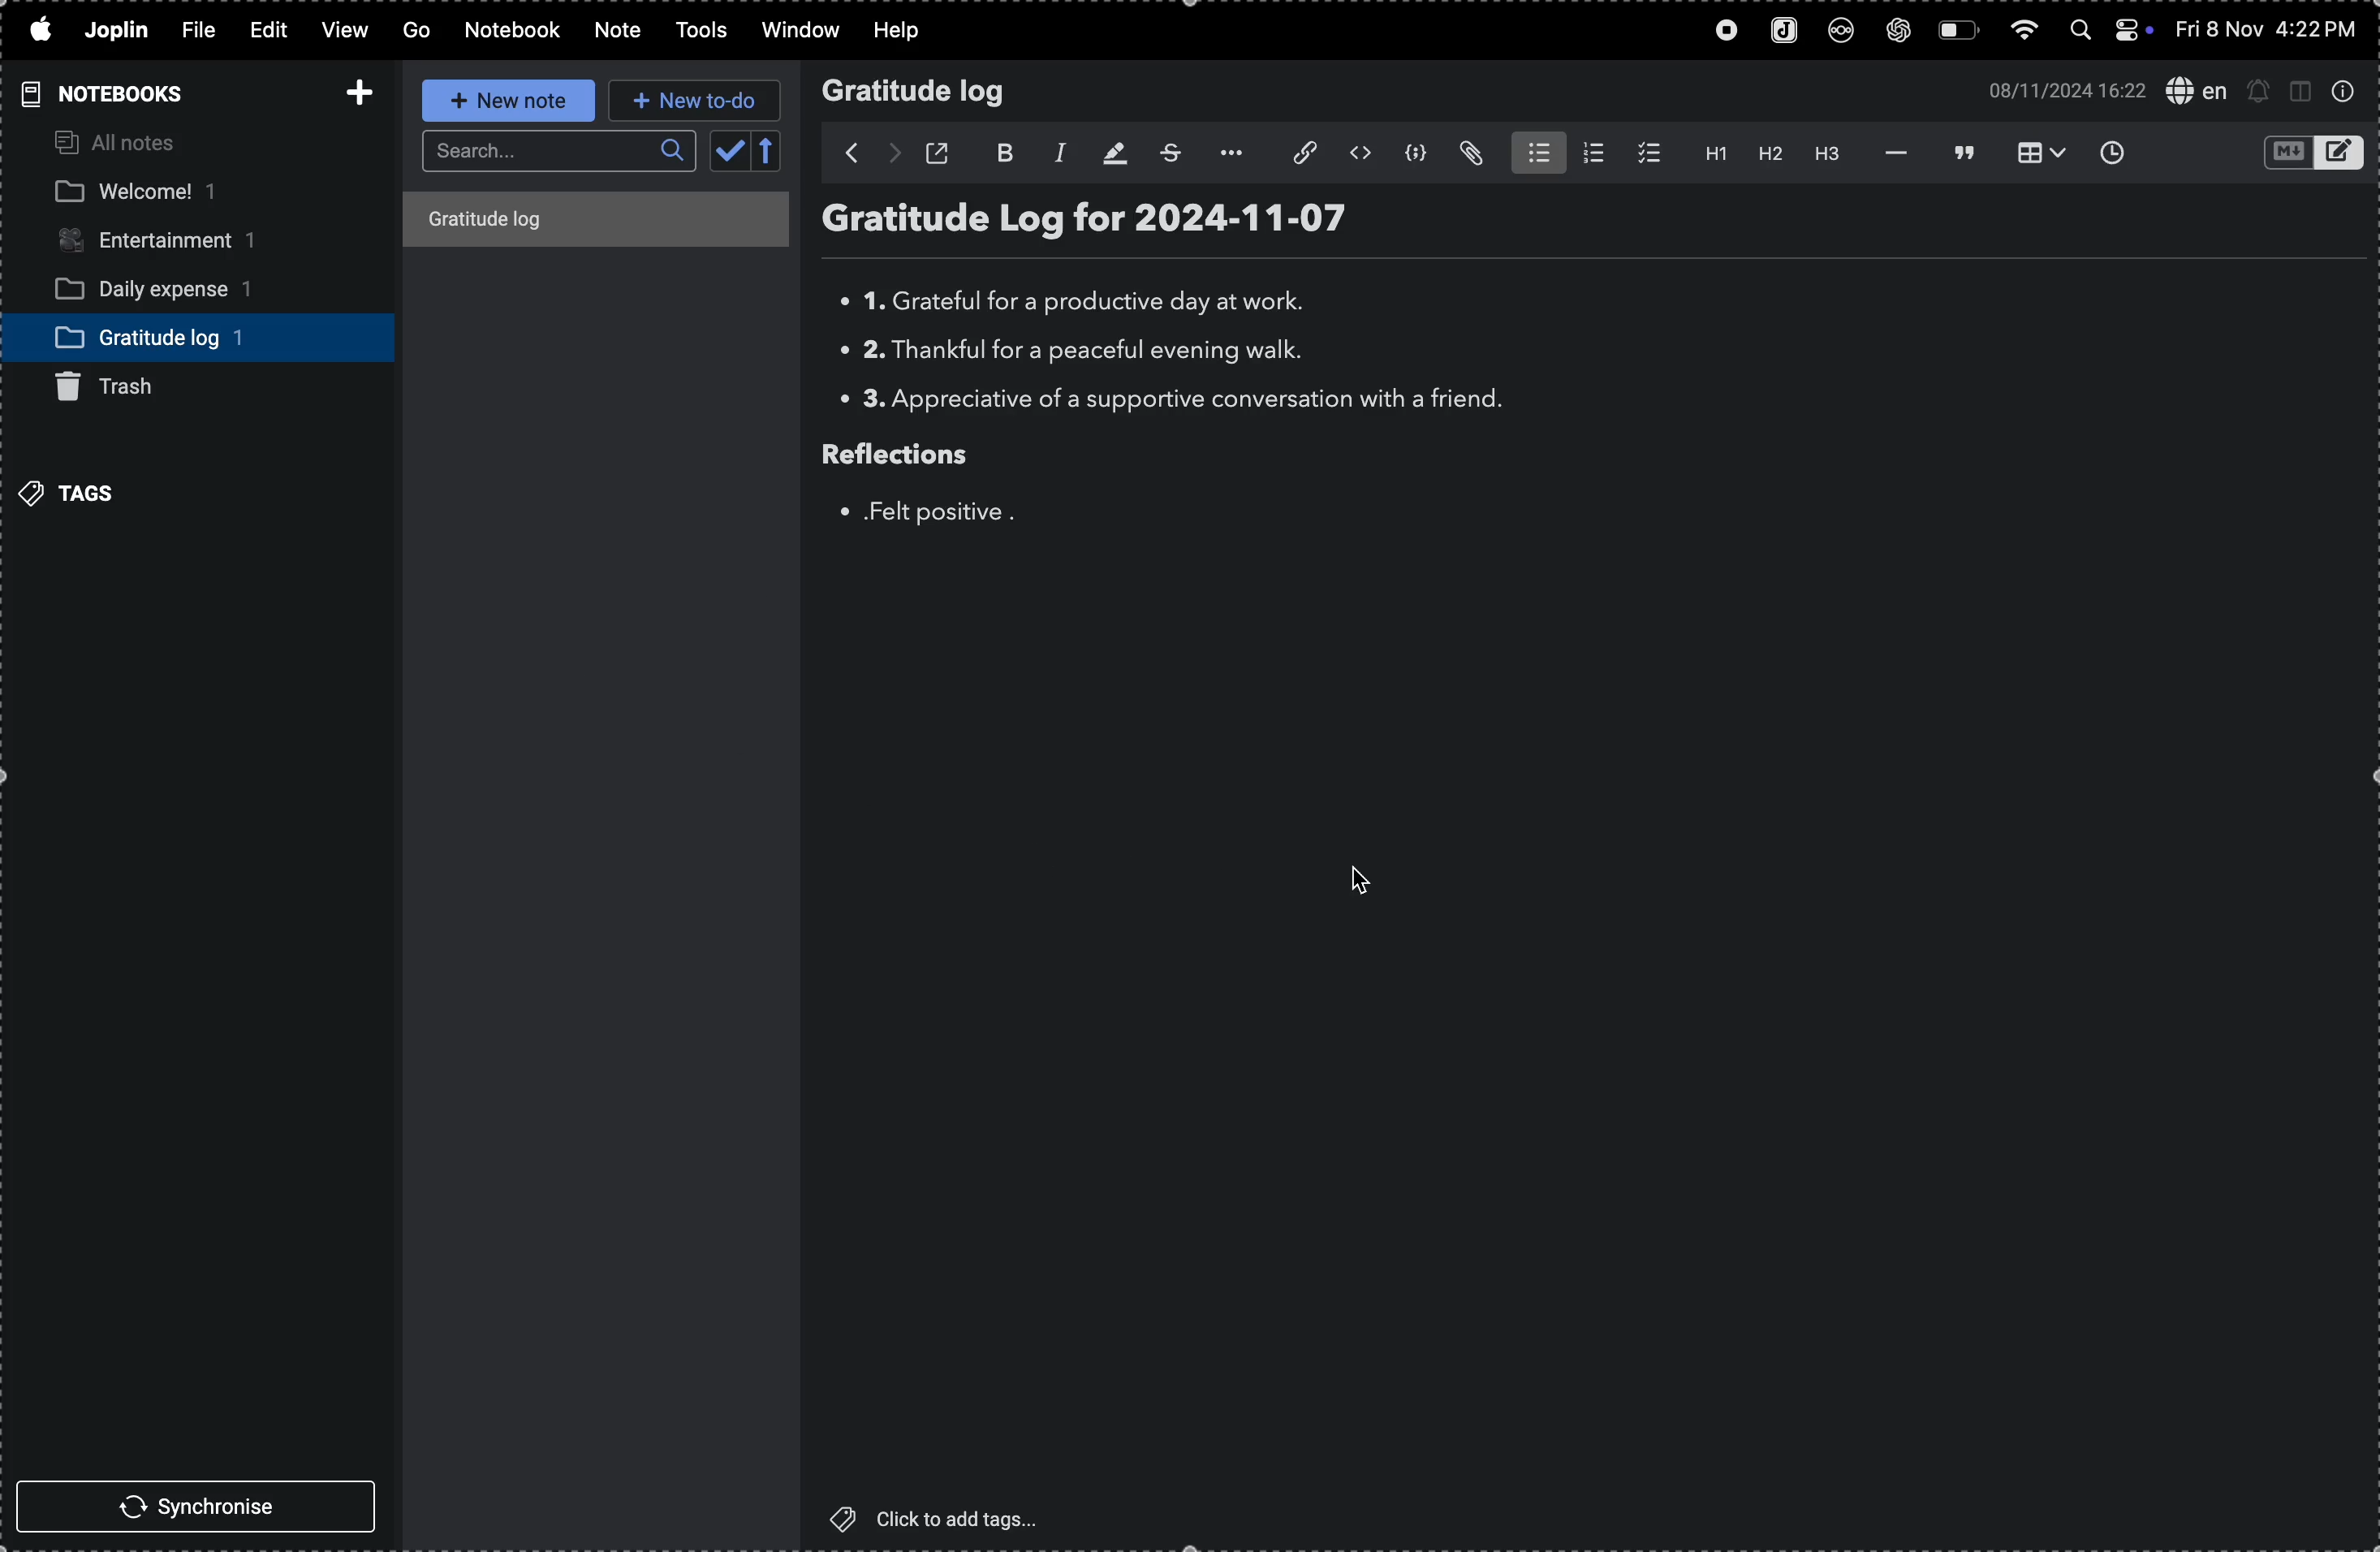 Image resolution: width=2380 pixels, height=1552 pixels. I want to click on new note, so click(506, 100).